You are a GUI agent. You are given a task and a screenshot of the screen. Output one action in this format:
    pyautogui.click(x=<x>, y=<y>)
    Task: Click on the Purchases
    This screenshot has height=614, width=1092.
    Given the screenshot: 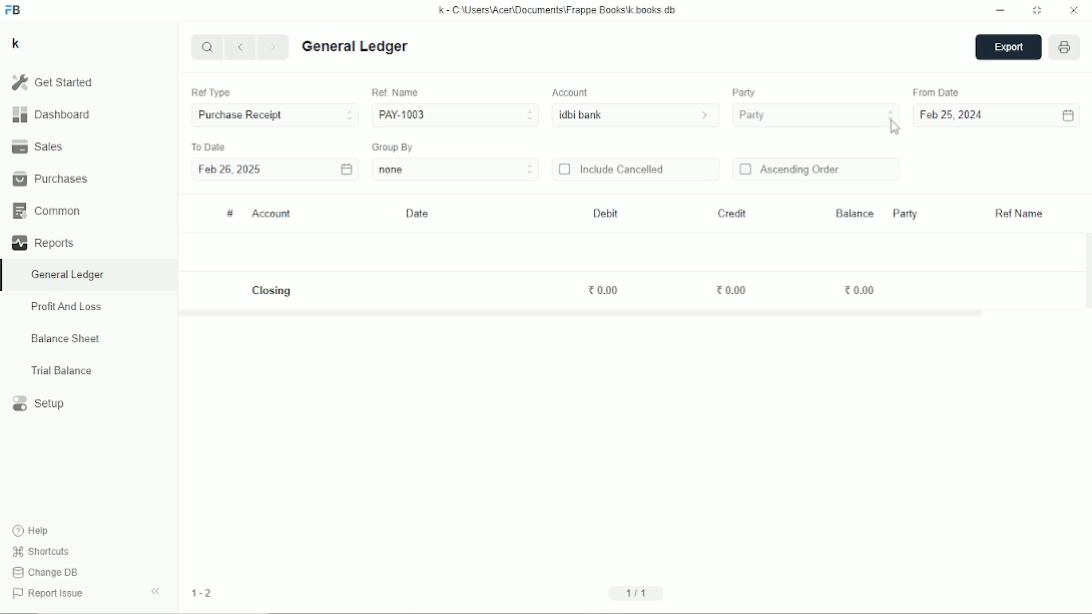 What is the action you would take?
    pyautogui.click(x=50, y=178)
    